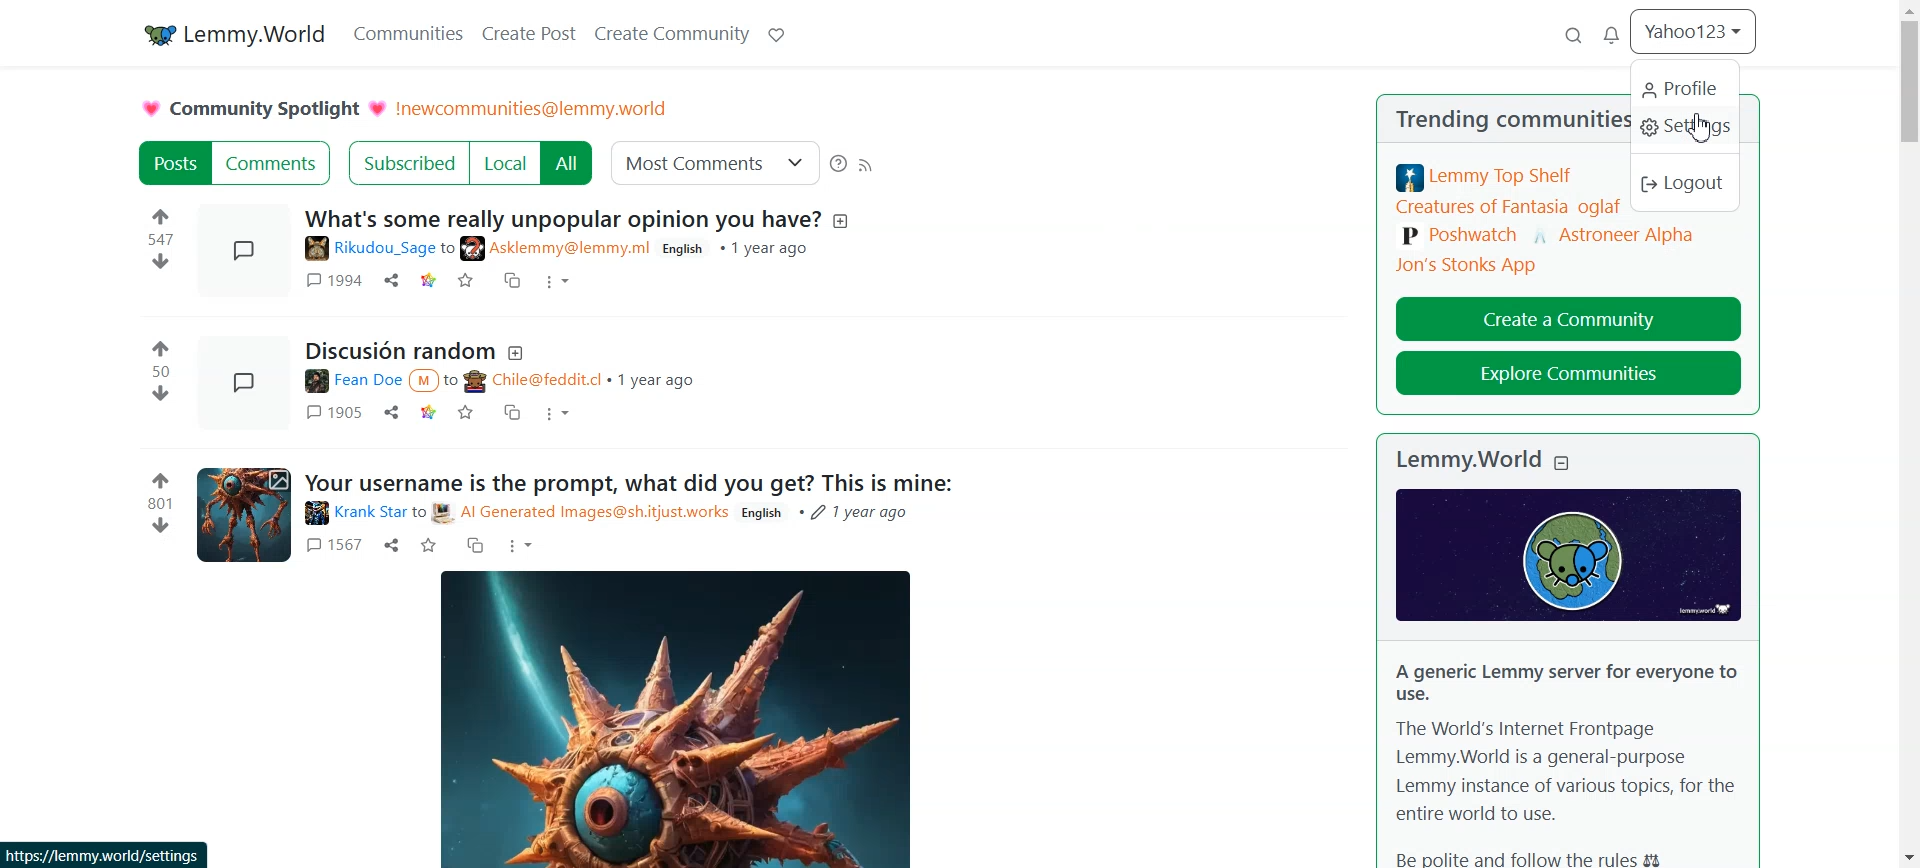  What do you see at coordinates (273, 163) in the screenshot?
I see `Comments` at bounding box center [273, 163].